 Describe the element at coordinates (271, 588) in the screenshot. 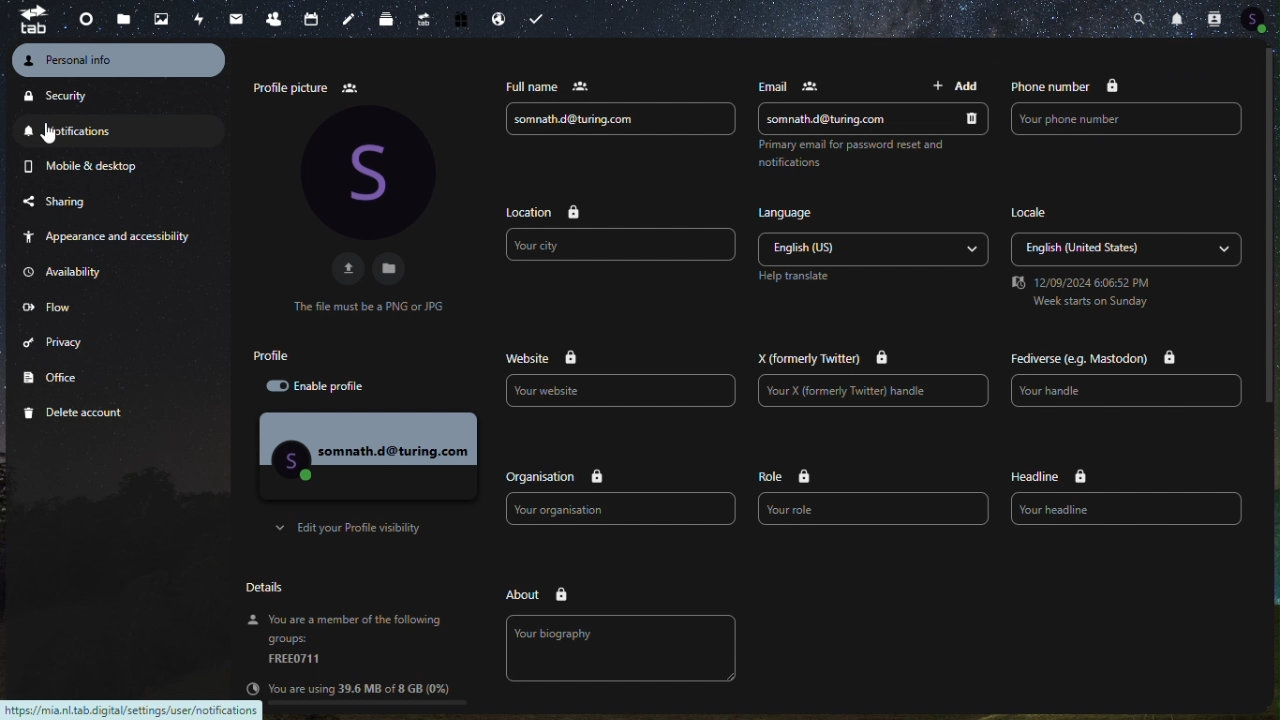

I see `details` at that location.